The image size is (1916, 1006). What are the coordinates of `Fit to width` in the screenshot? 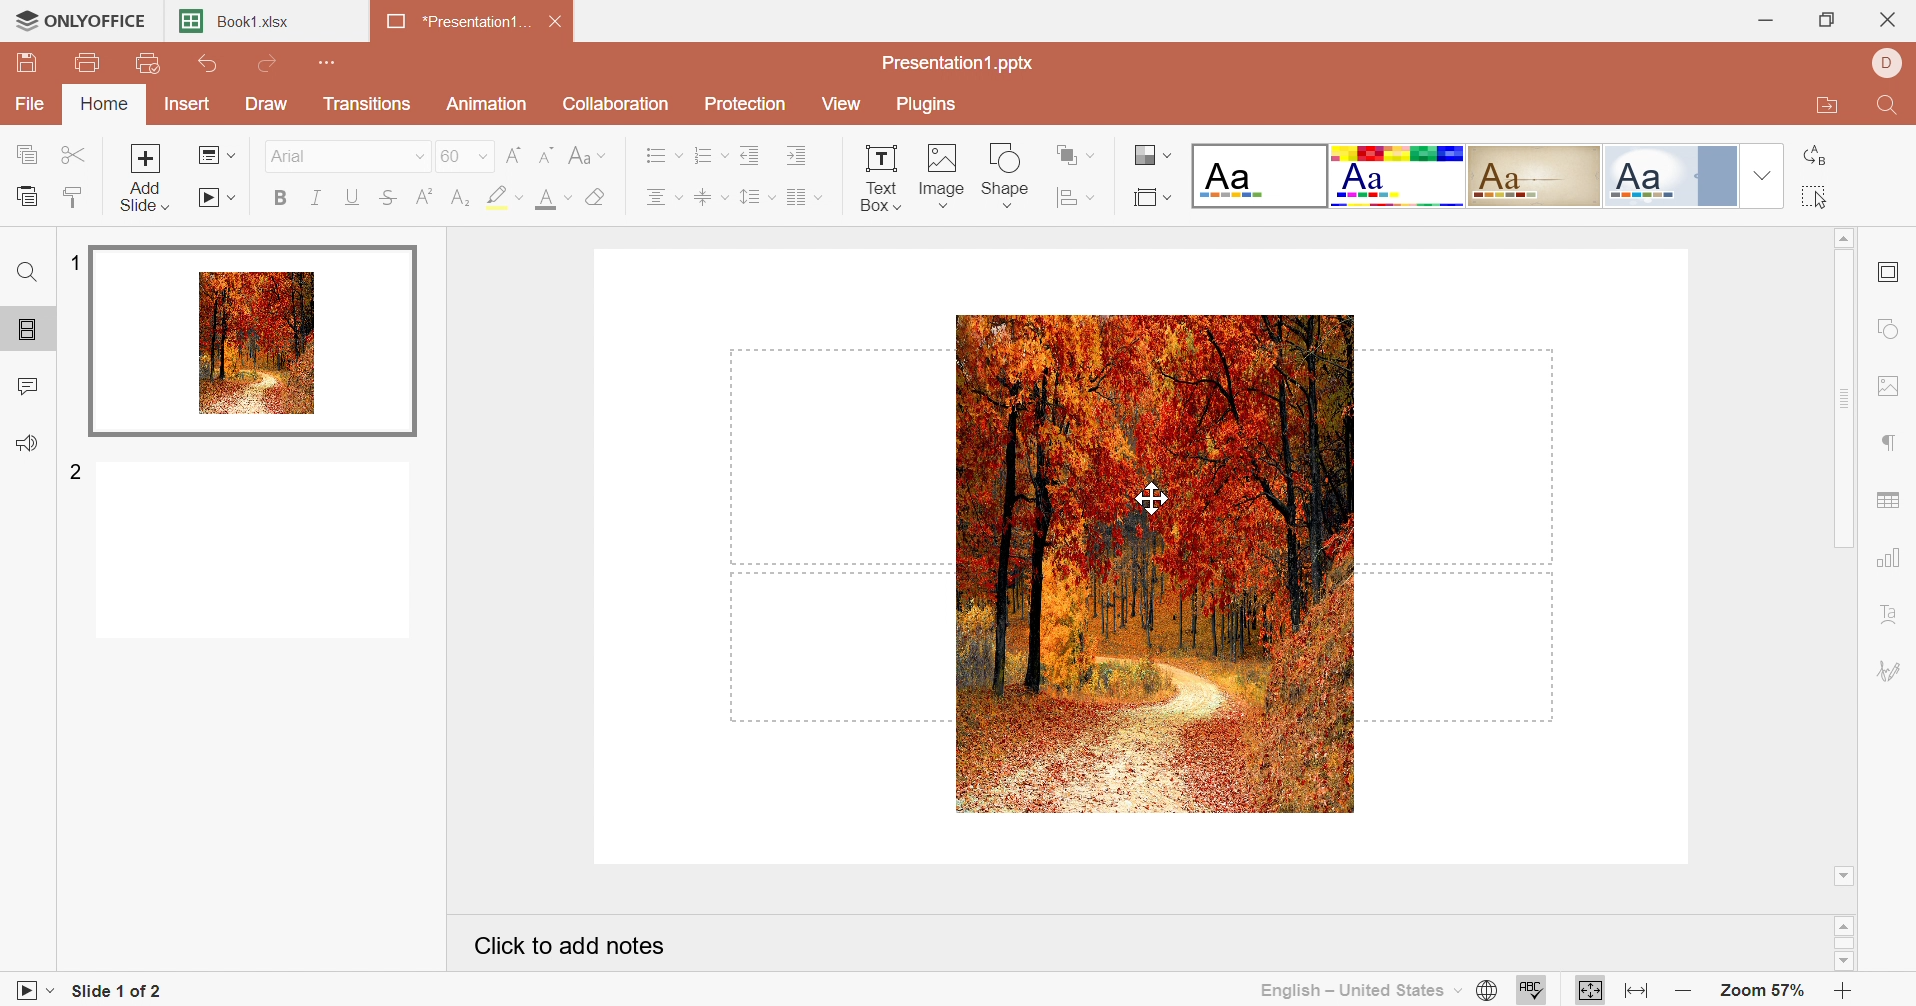 It's located at (1636, 991).